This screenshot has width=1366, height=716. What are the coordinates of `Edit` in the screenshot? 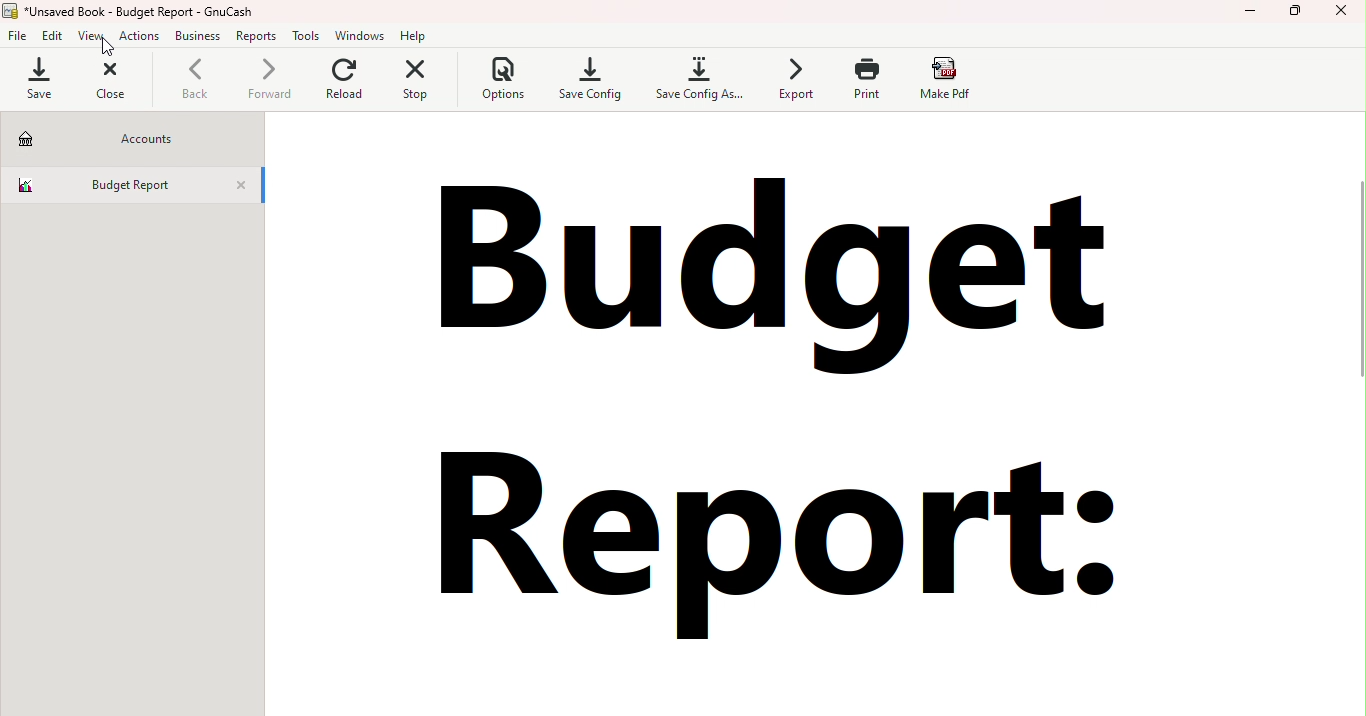 It's located at (55, 37).